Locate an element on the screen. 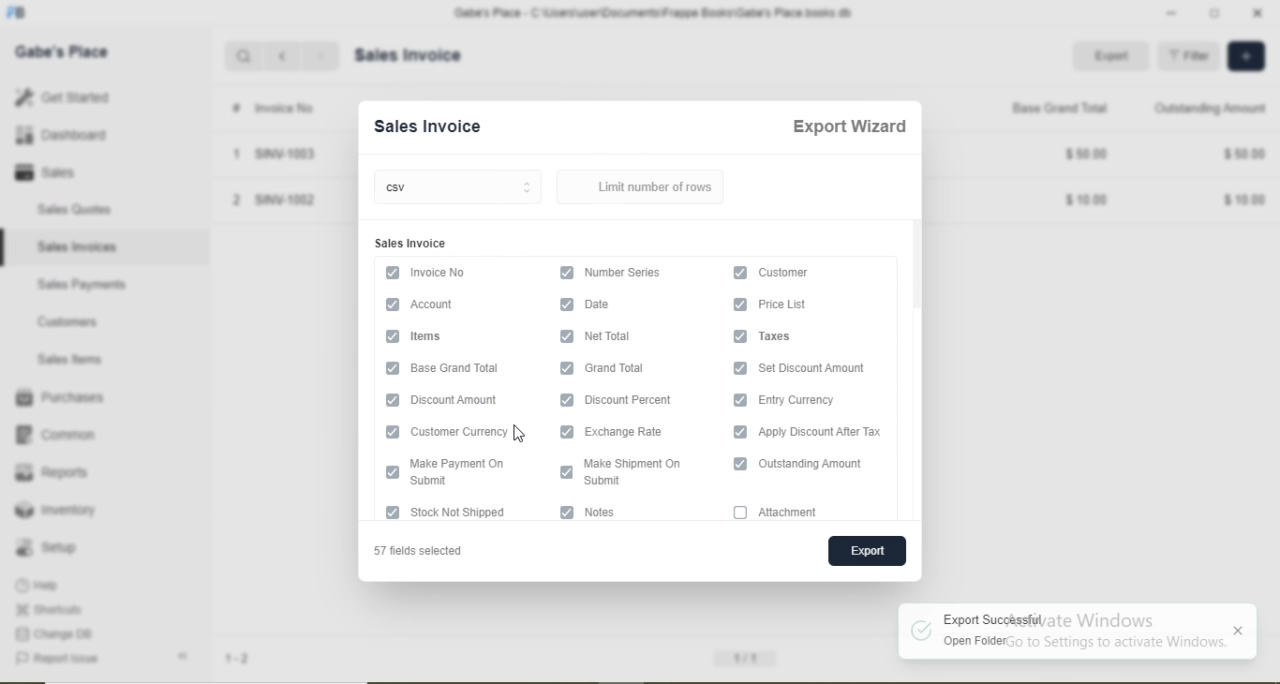 The height and width of the screenshot is (684, 1280). ‘Outstanding Amount is located at coordinates (1212, 107).